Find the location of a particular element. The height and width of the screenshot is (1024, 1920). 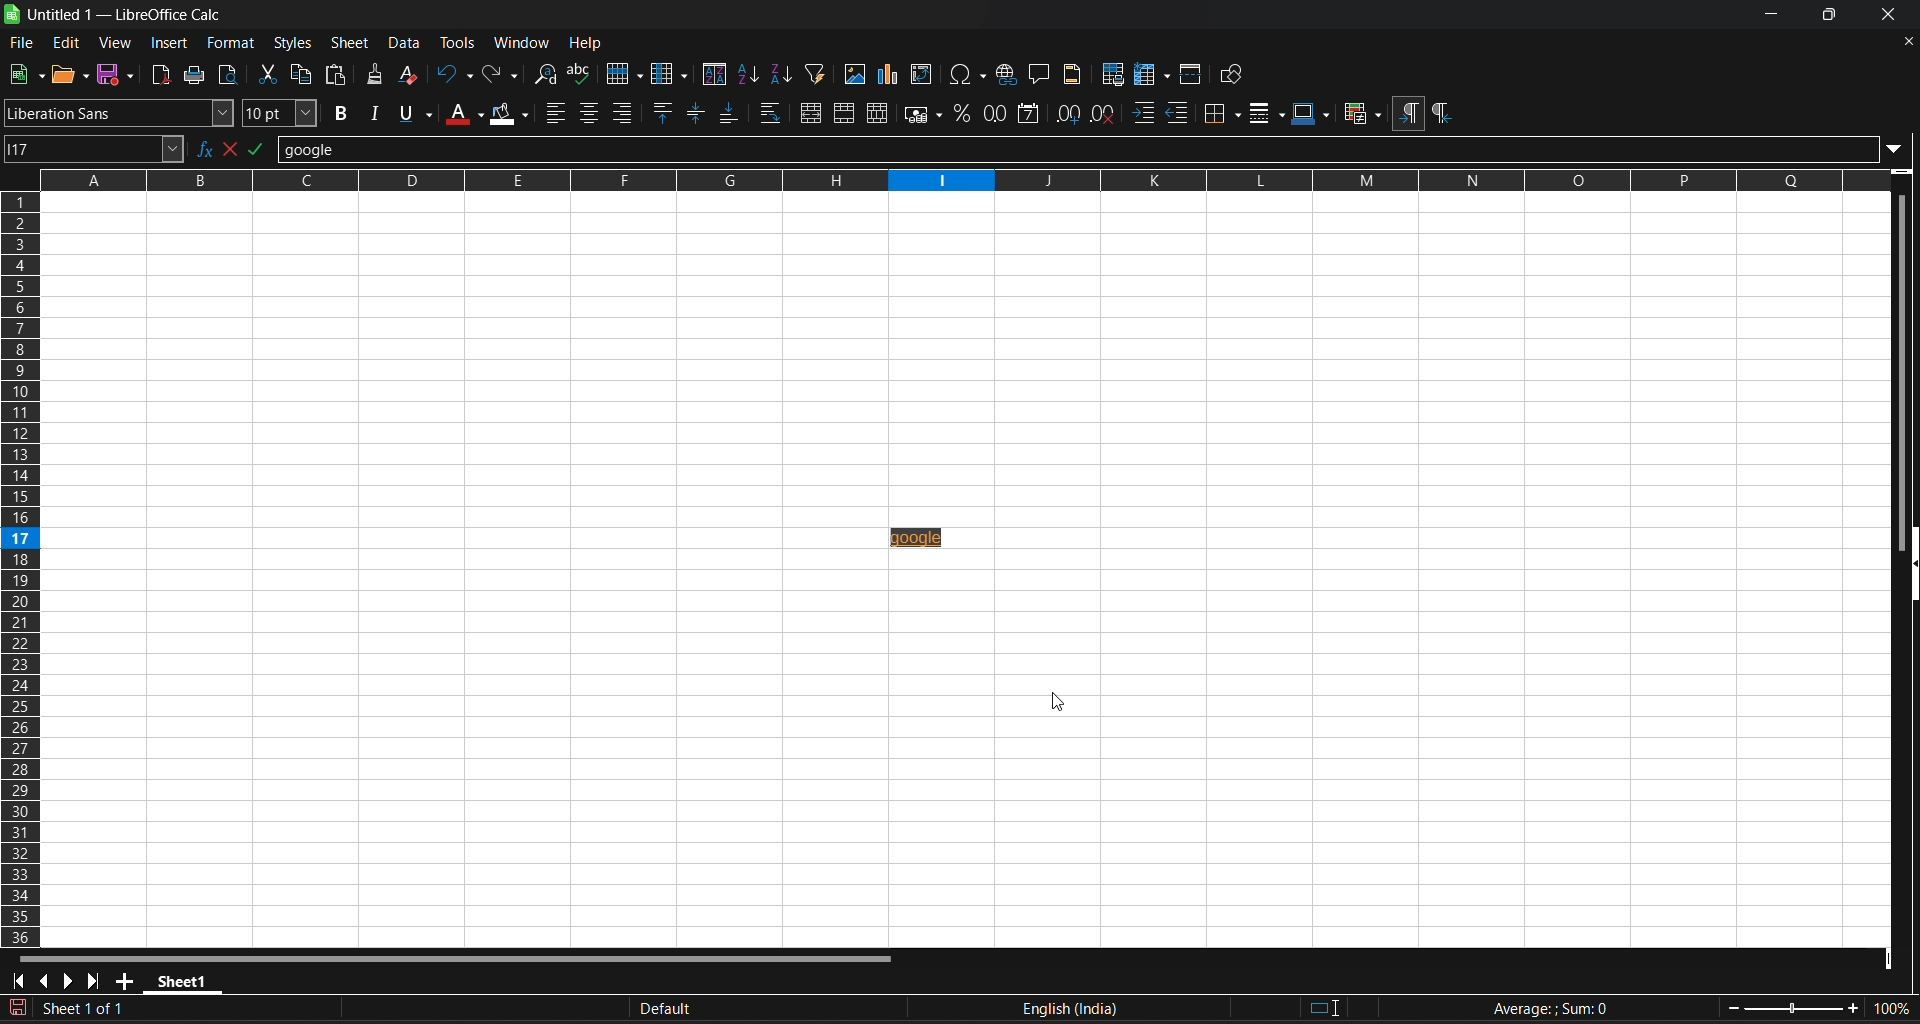

find and replace is located at coordinates (547, 75).